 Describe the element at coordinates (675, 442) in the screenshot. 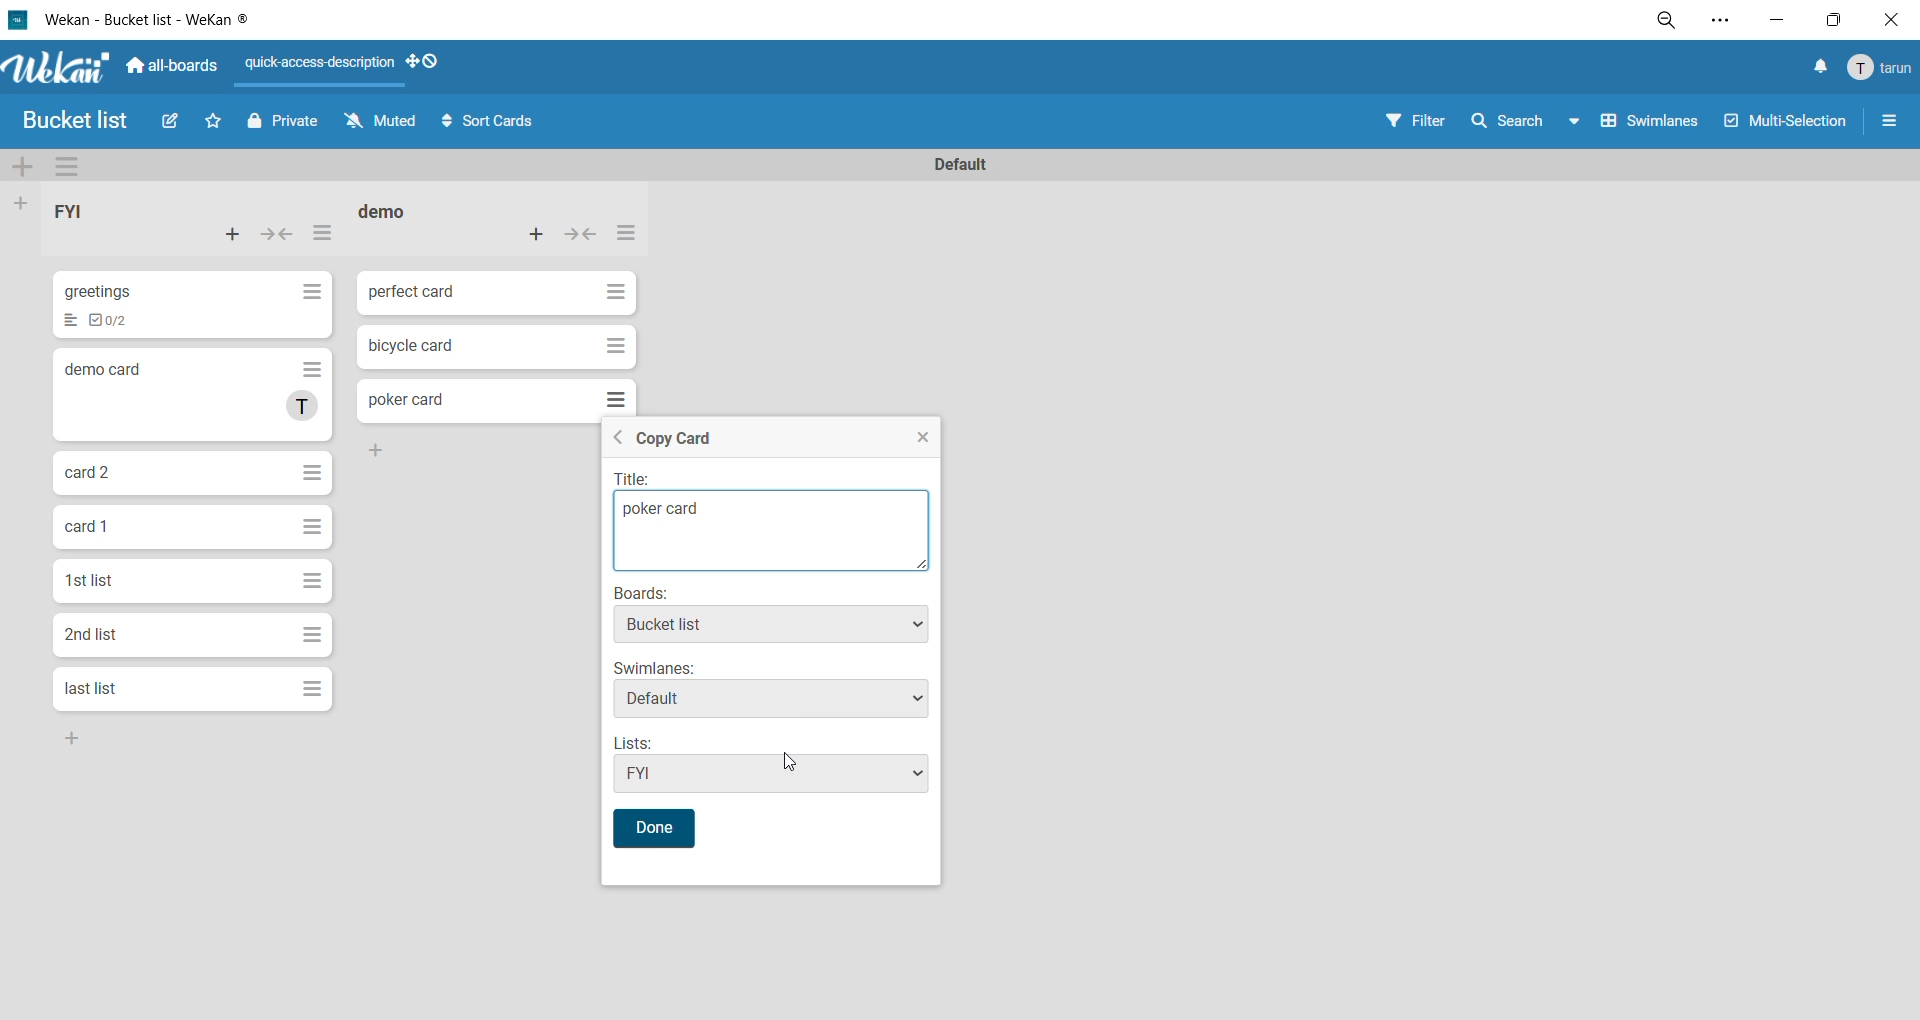

I see `copy card` at that location.